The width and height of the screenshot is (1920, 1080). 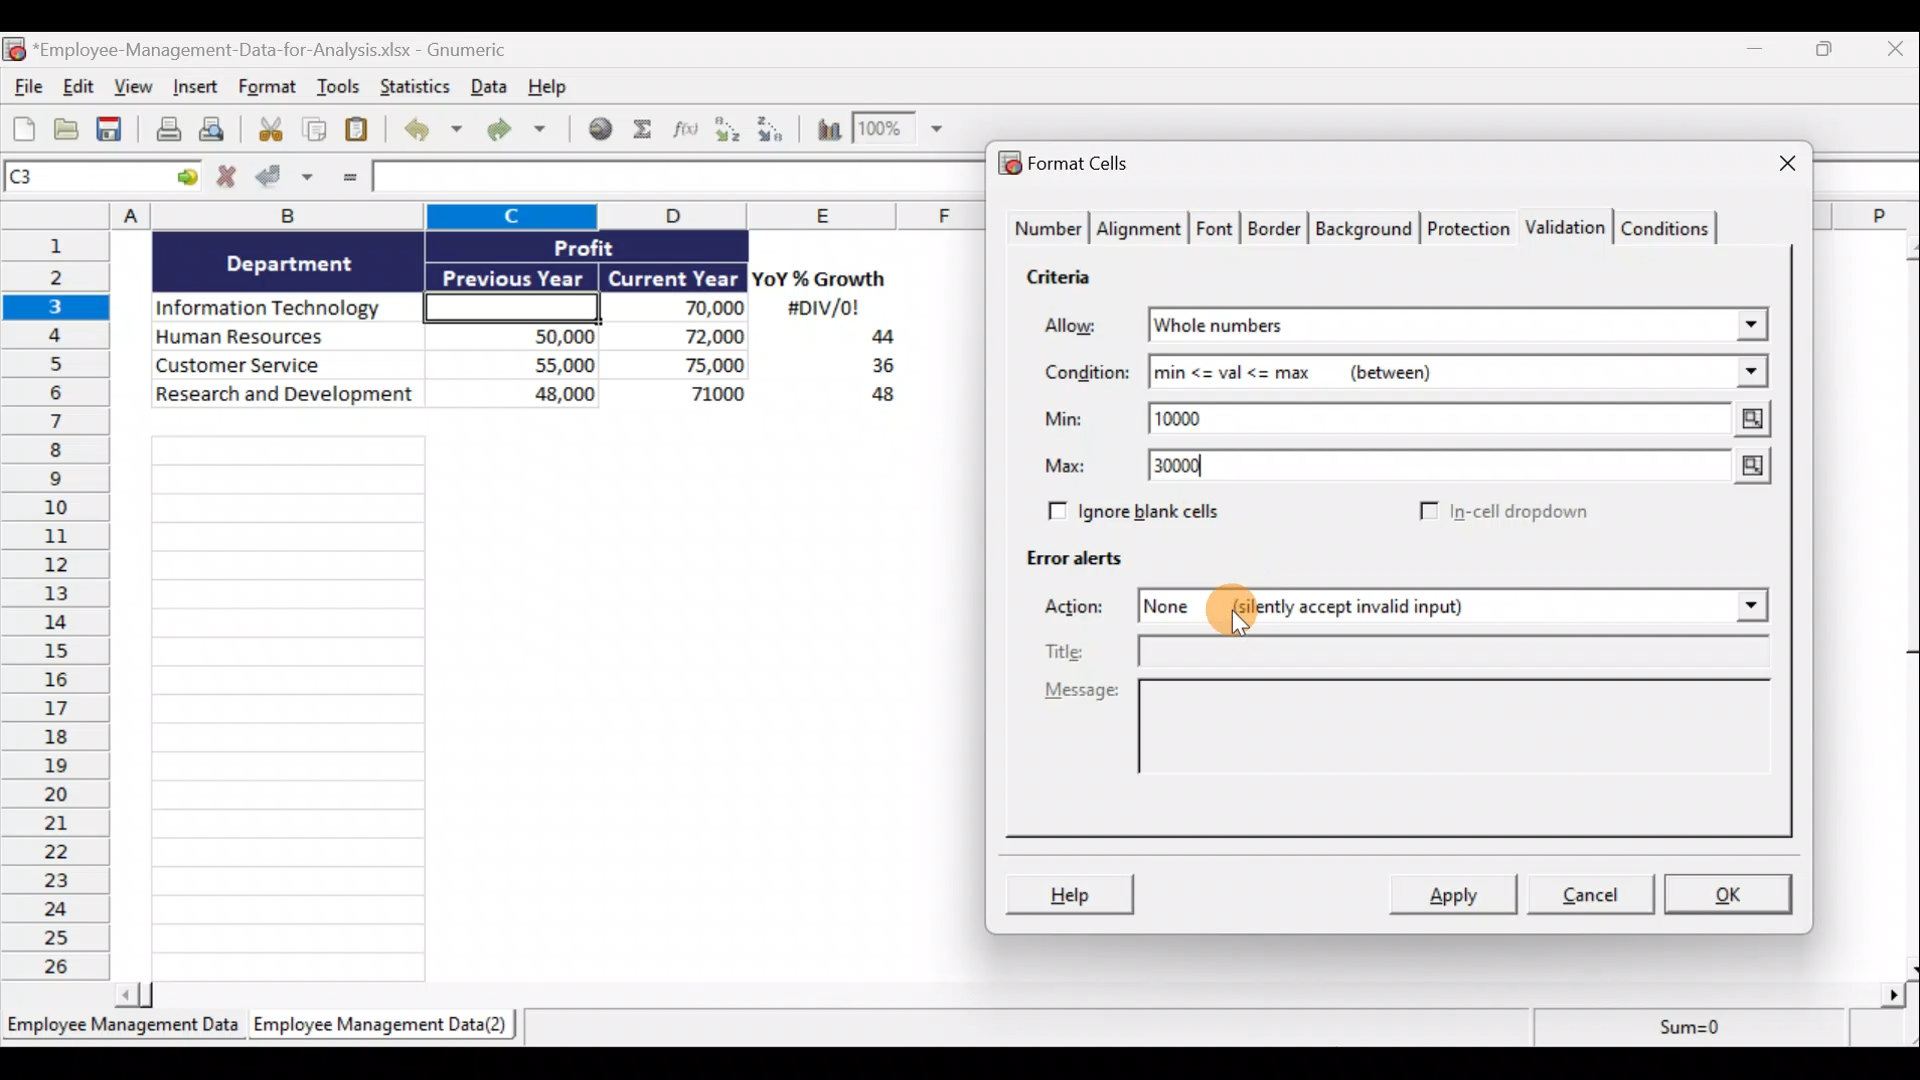 I want to click on Cell name C1, so click(x=84, y=179).